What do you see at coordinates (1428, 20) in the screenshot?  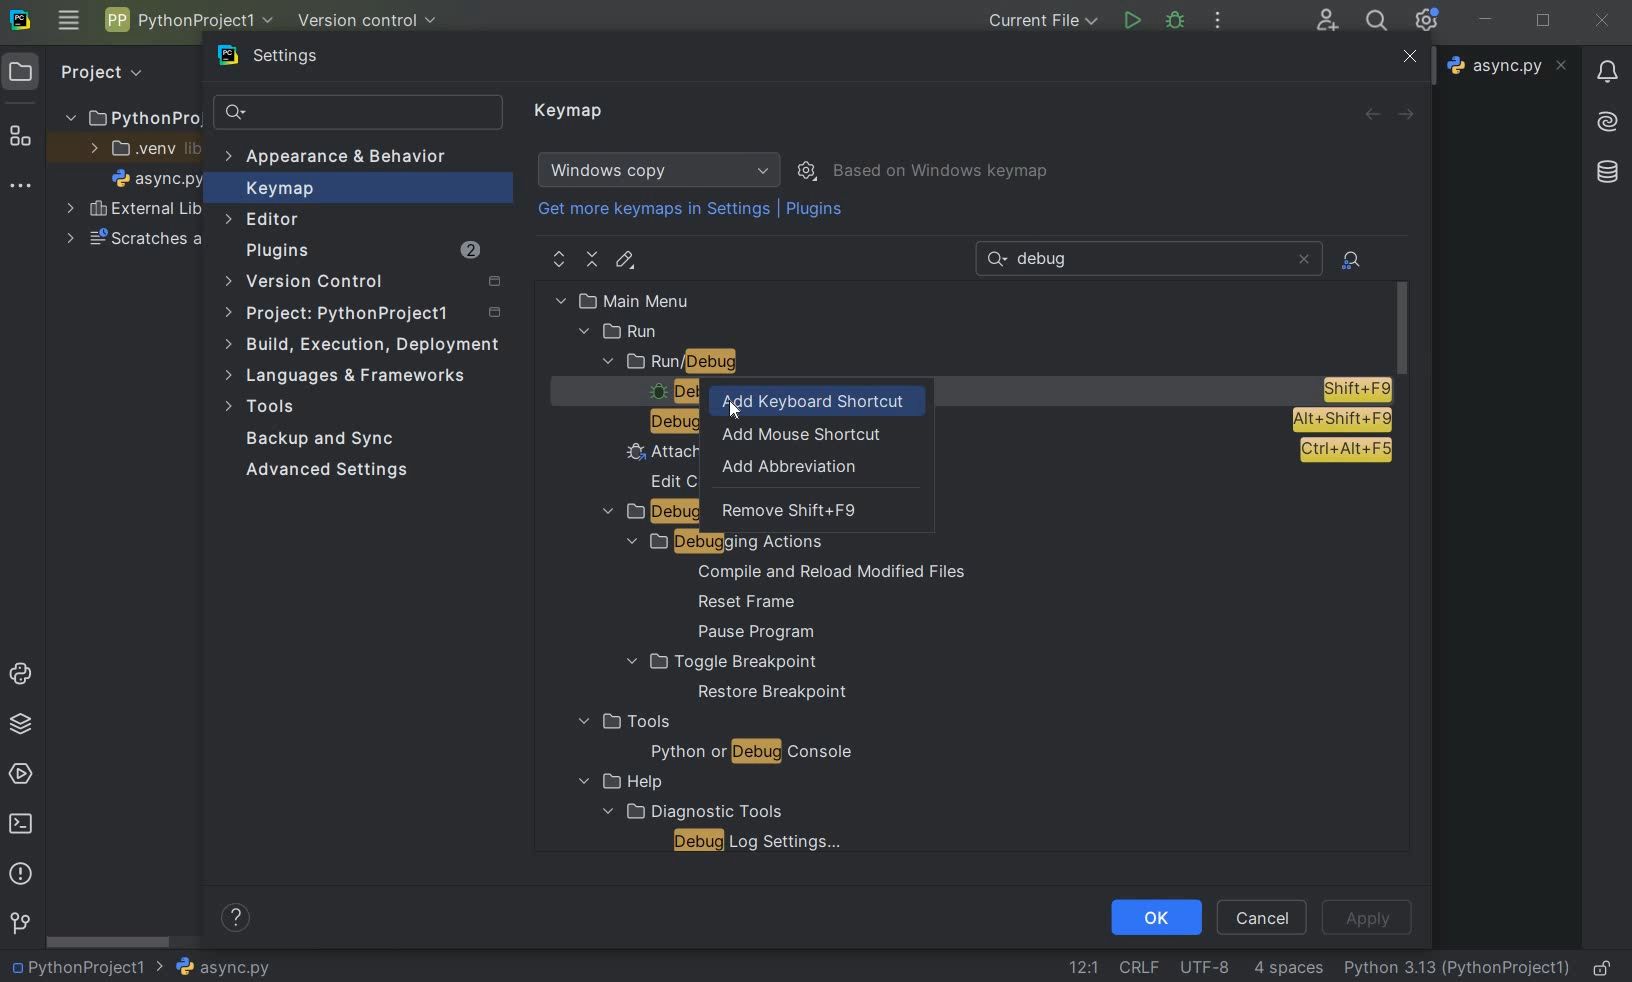 I see `ide and project settings` at bounding box center [1428, 20].